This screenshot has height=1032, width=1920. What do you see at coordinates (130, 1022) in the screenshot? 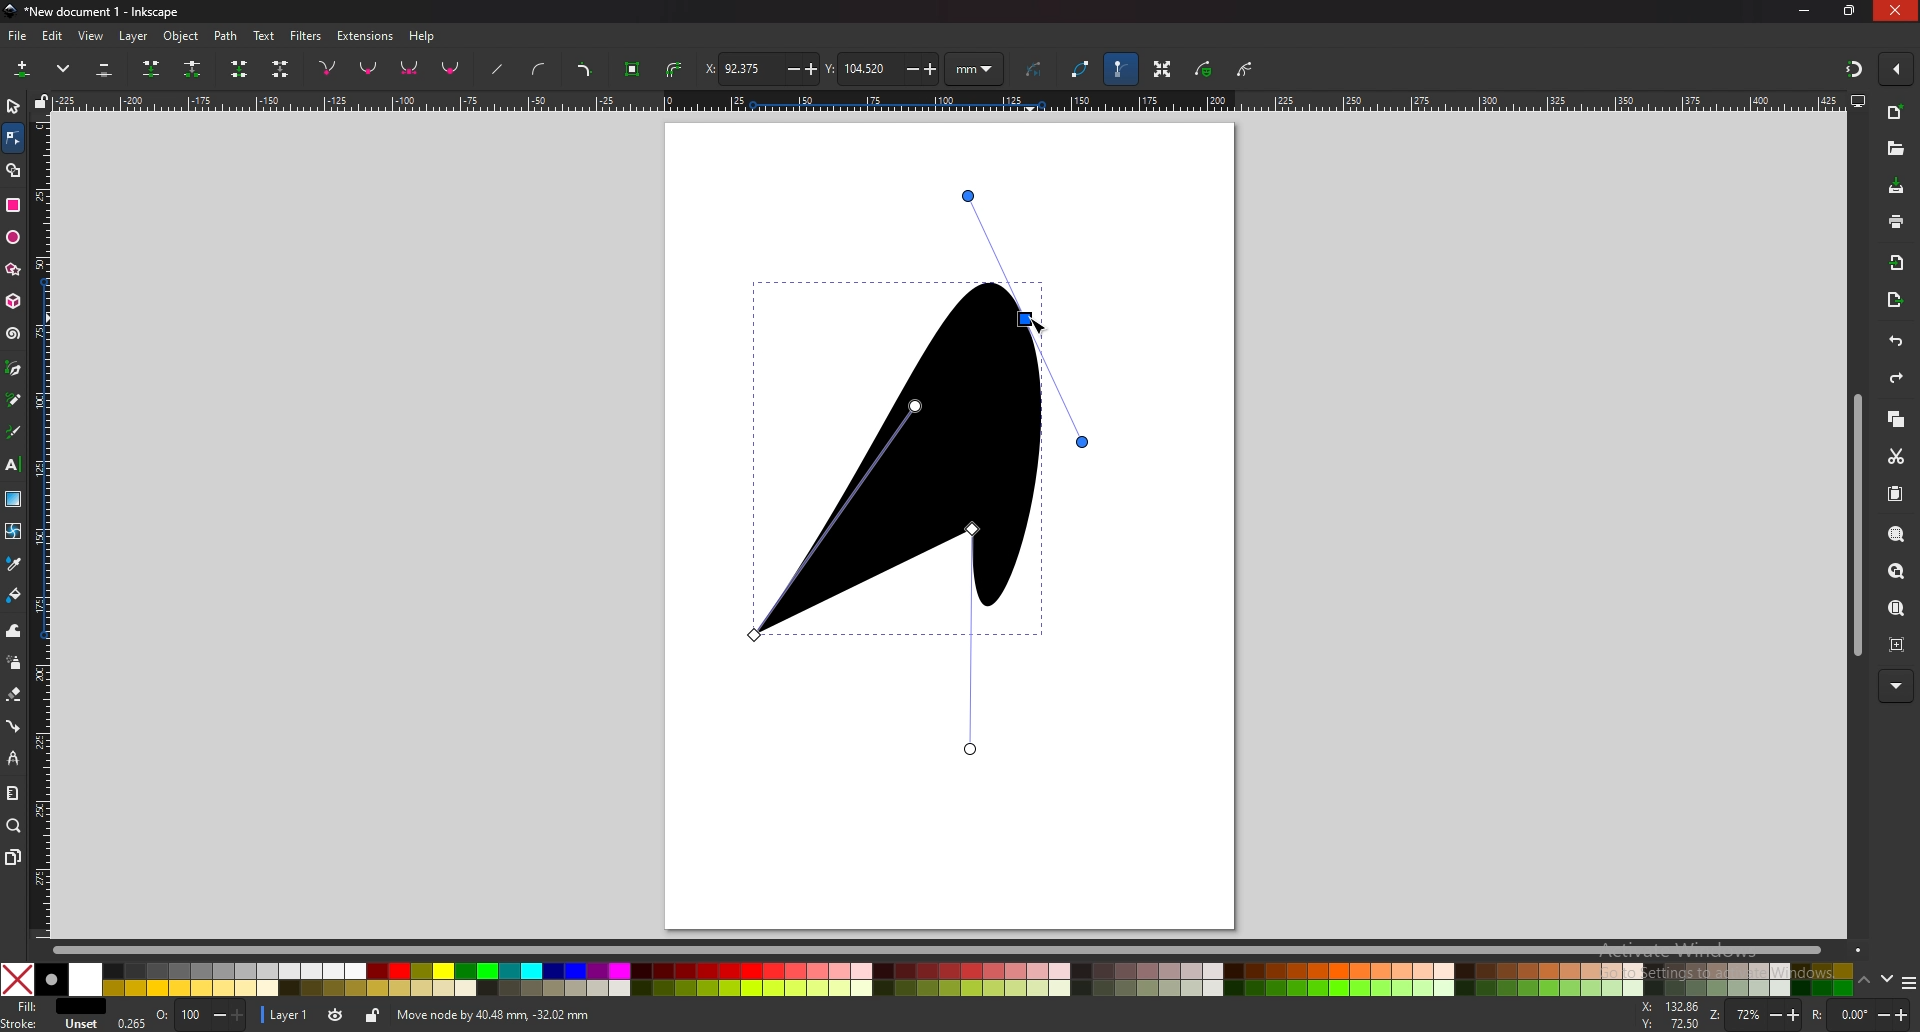
I see `0.265` at bounding box center [130, 1022].